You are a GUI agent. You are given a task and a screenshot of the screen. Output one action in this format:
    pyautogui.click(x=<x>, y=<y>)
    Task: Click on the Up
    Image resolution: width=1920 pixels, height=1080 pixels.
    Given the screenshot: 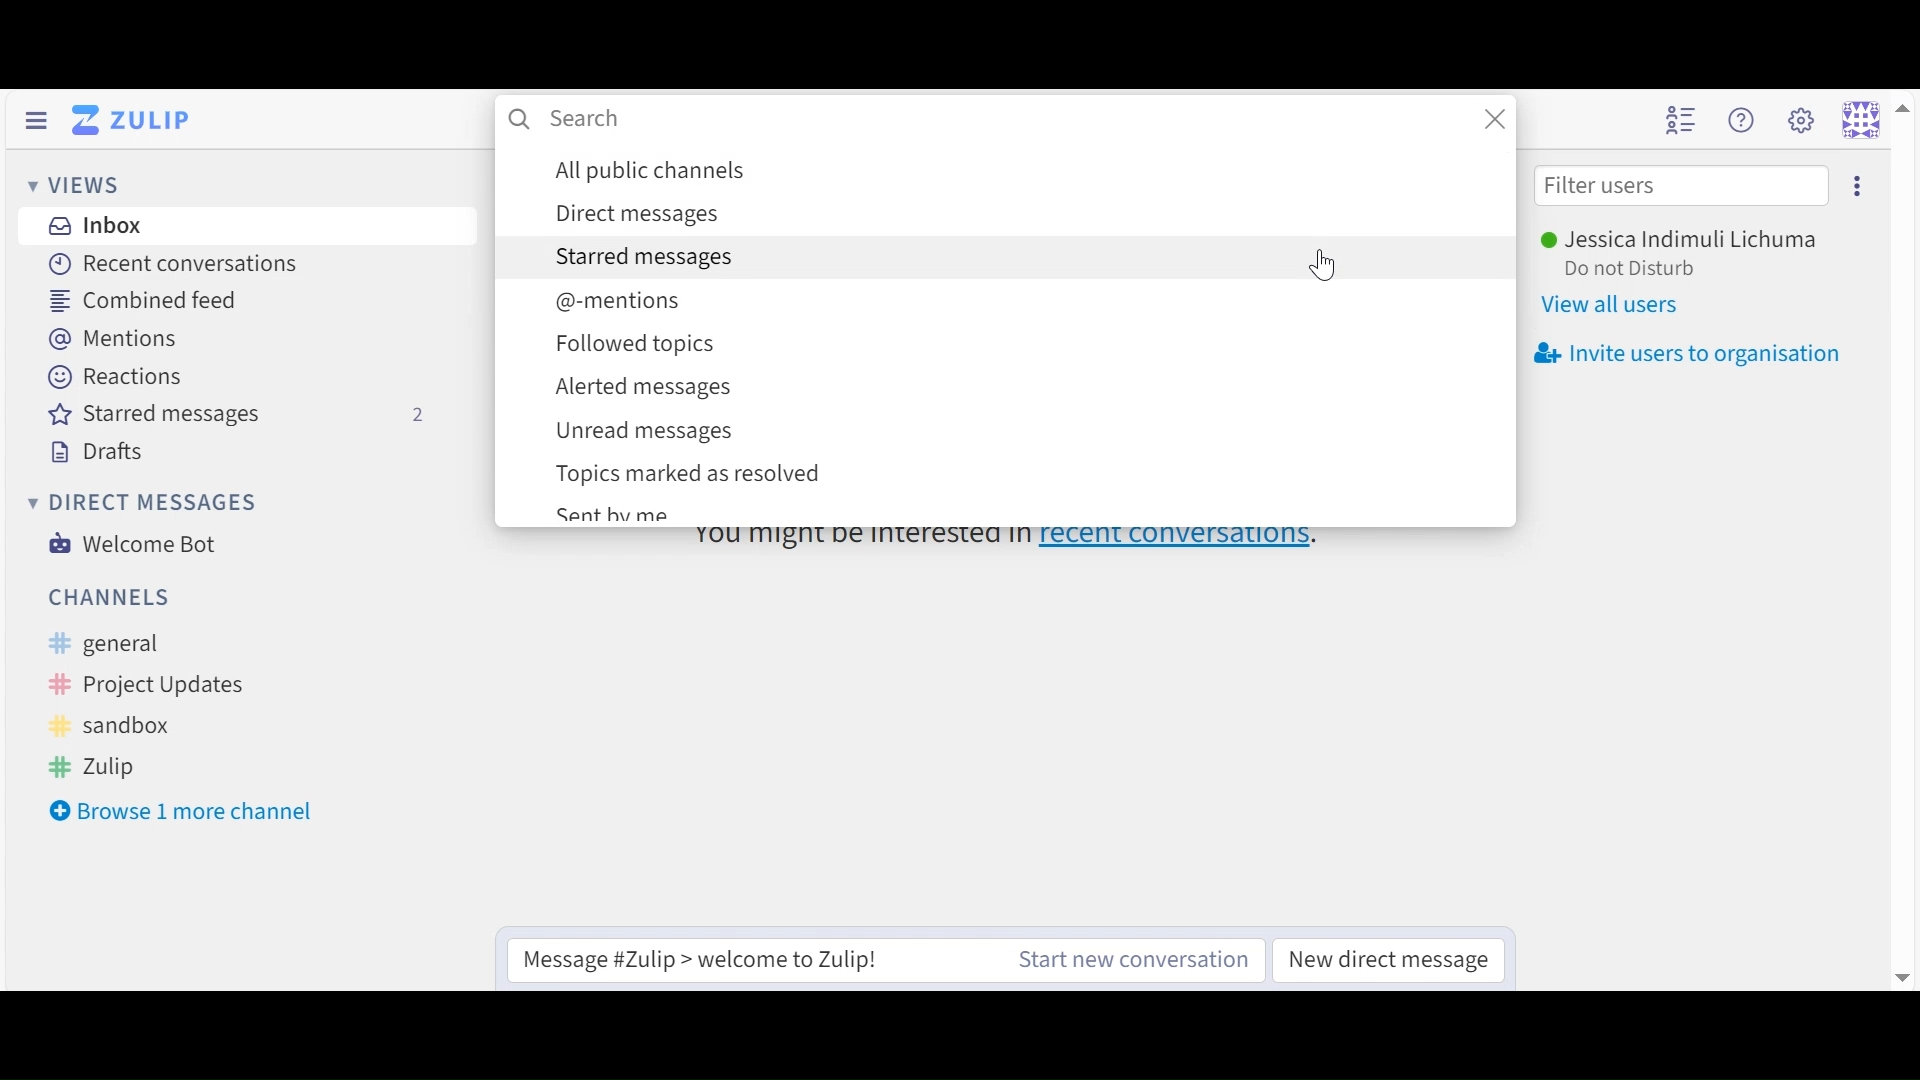 What is the action you would take?
    pyautogui.click(x=1900, y=117)
    